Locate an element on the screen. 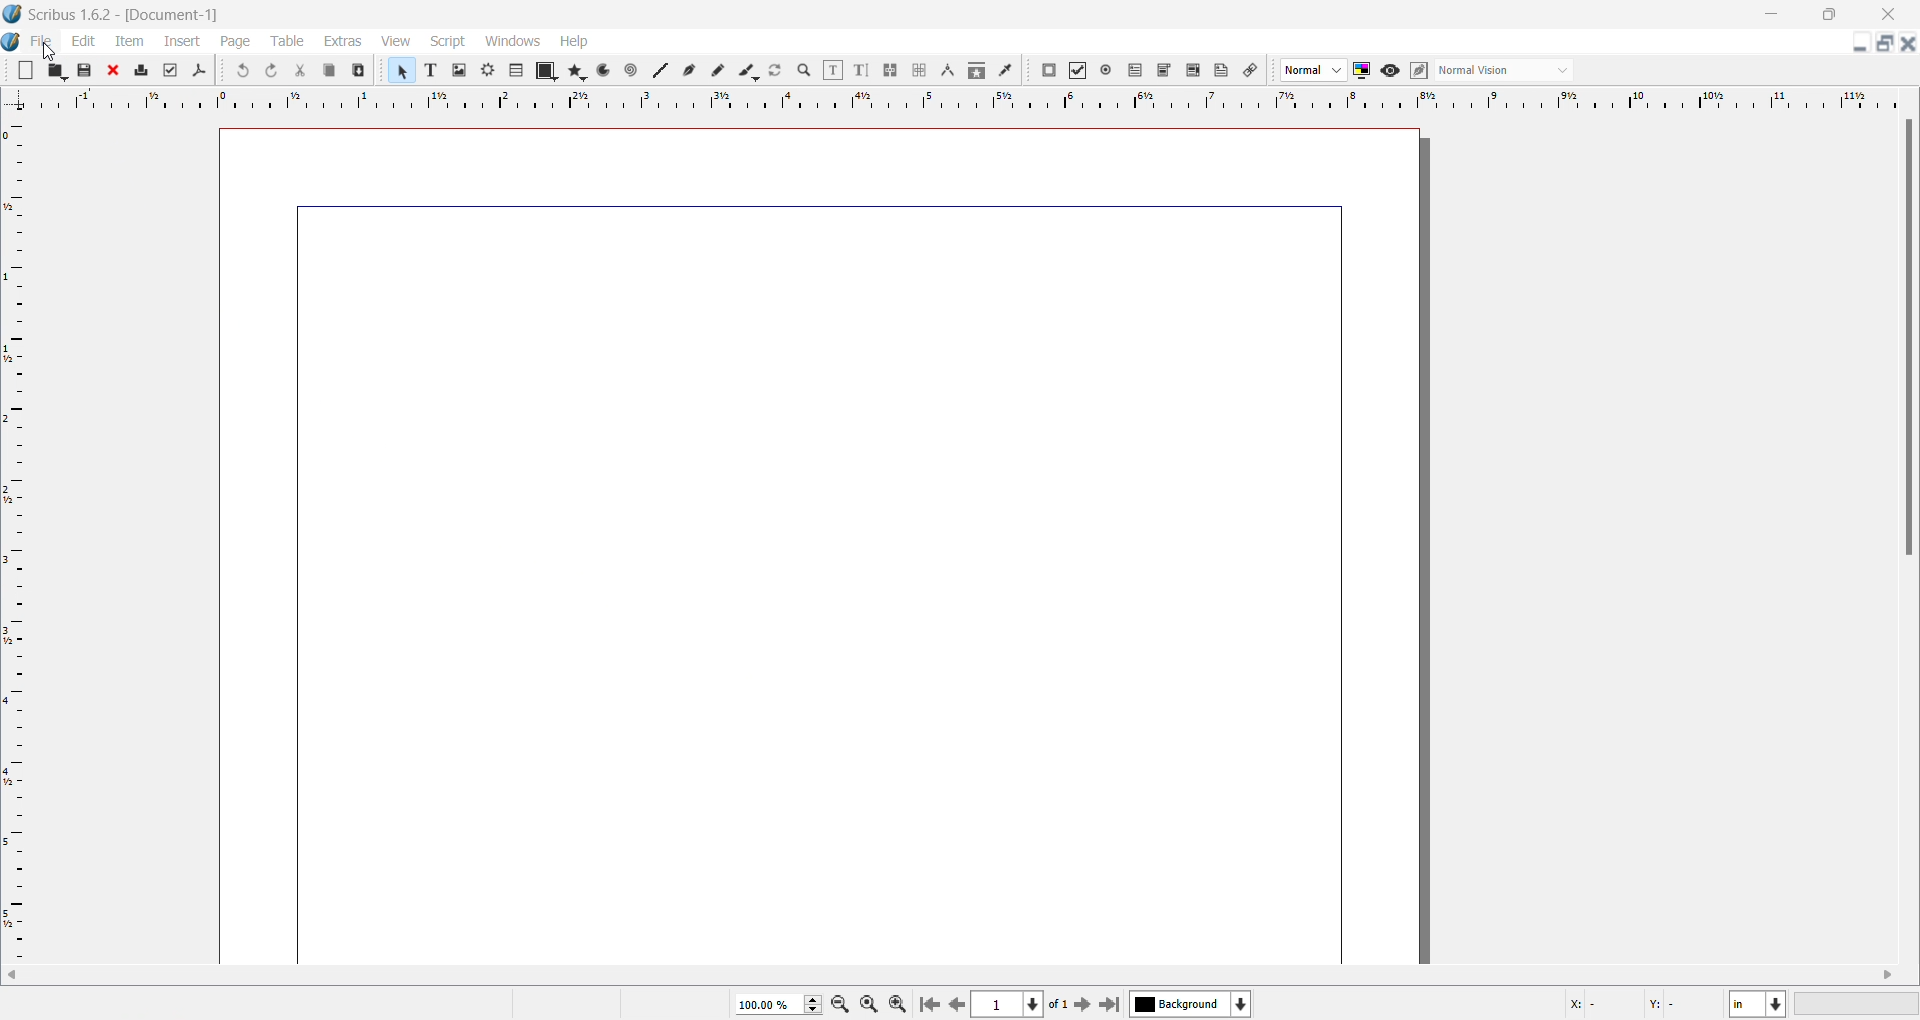 The height and width of the screenshot is (1020, 1920). icon is located at coordinates (486, 68).